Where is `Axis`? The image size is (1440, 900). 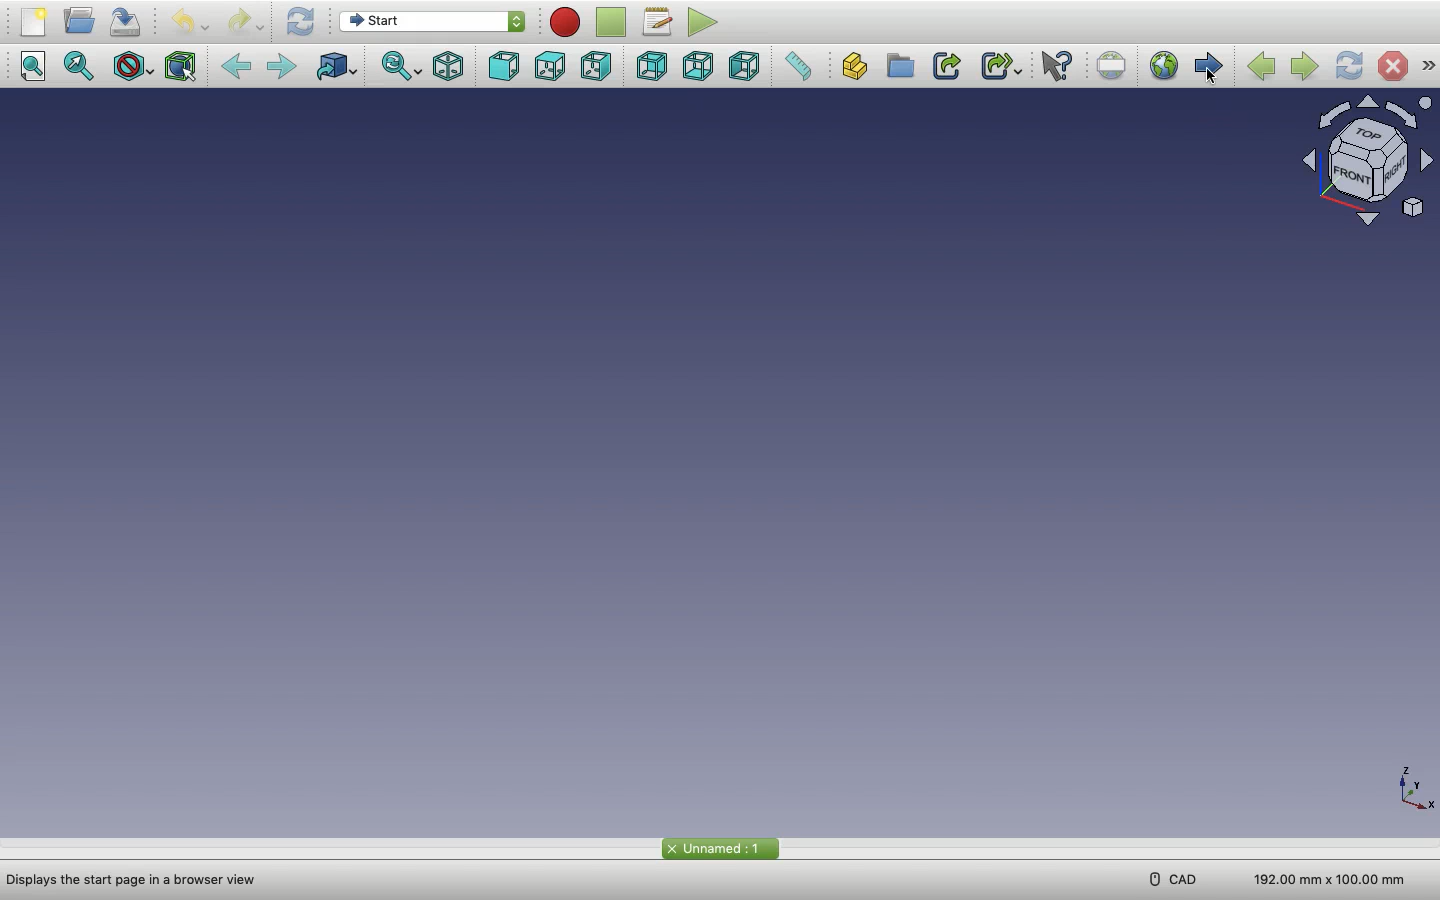
Axis is located at coordinates (1409, 784).